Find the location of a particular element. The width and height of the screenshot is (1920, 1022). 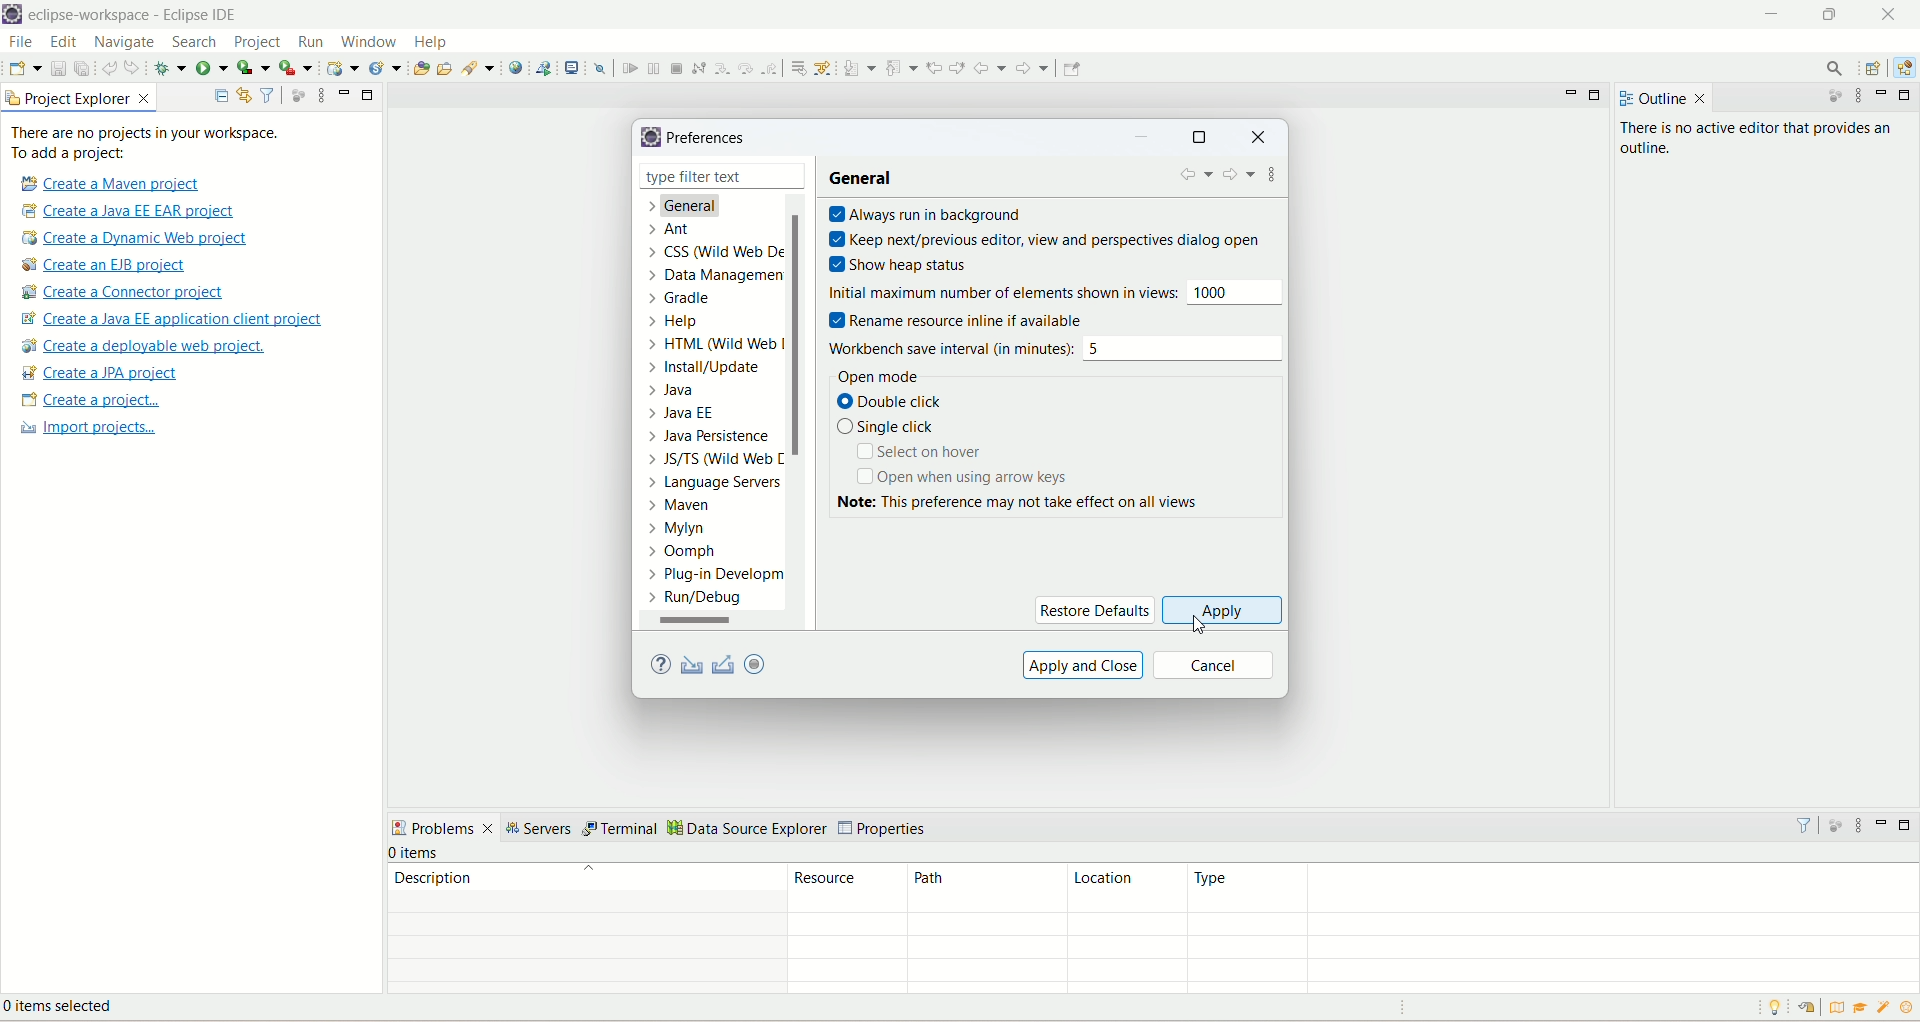

cursor is located at coordinates (1207, 628).